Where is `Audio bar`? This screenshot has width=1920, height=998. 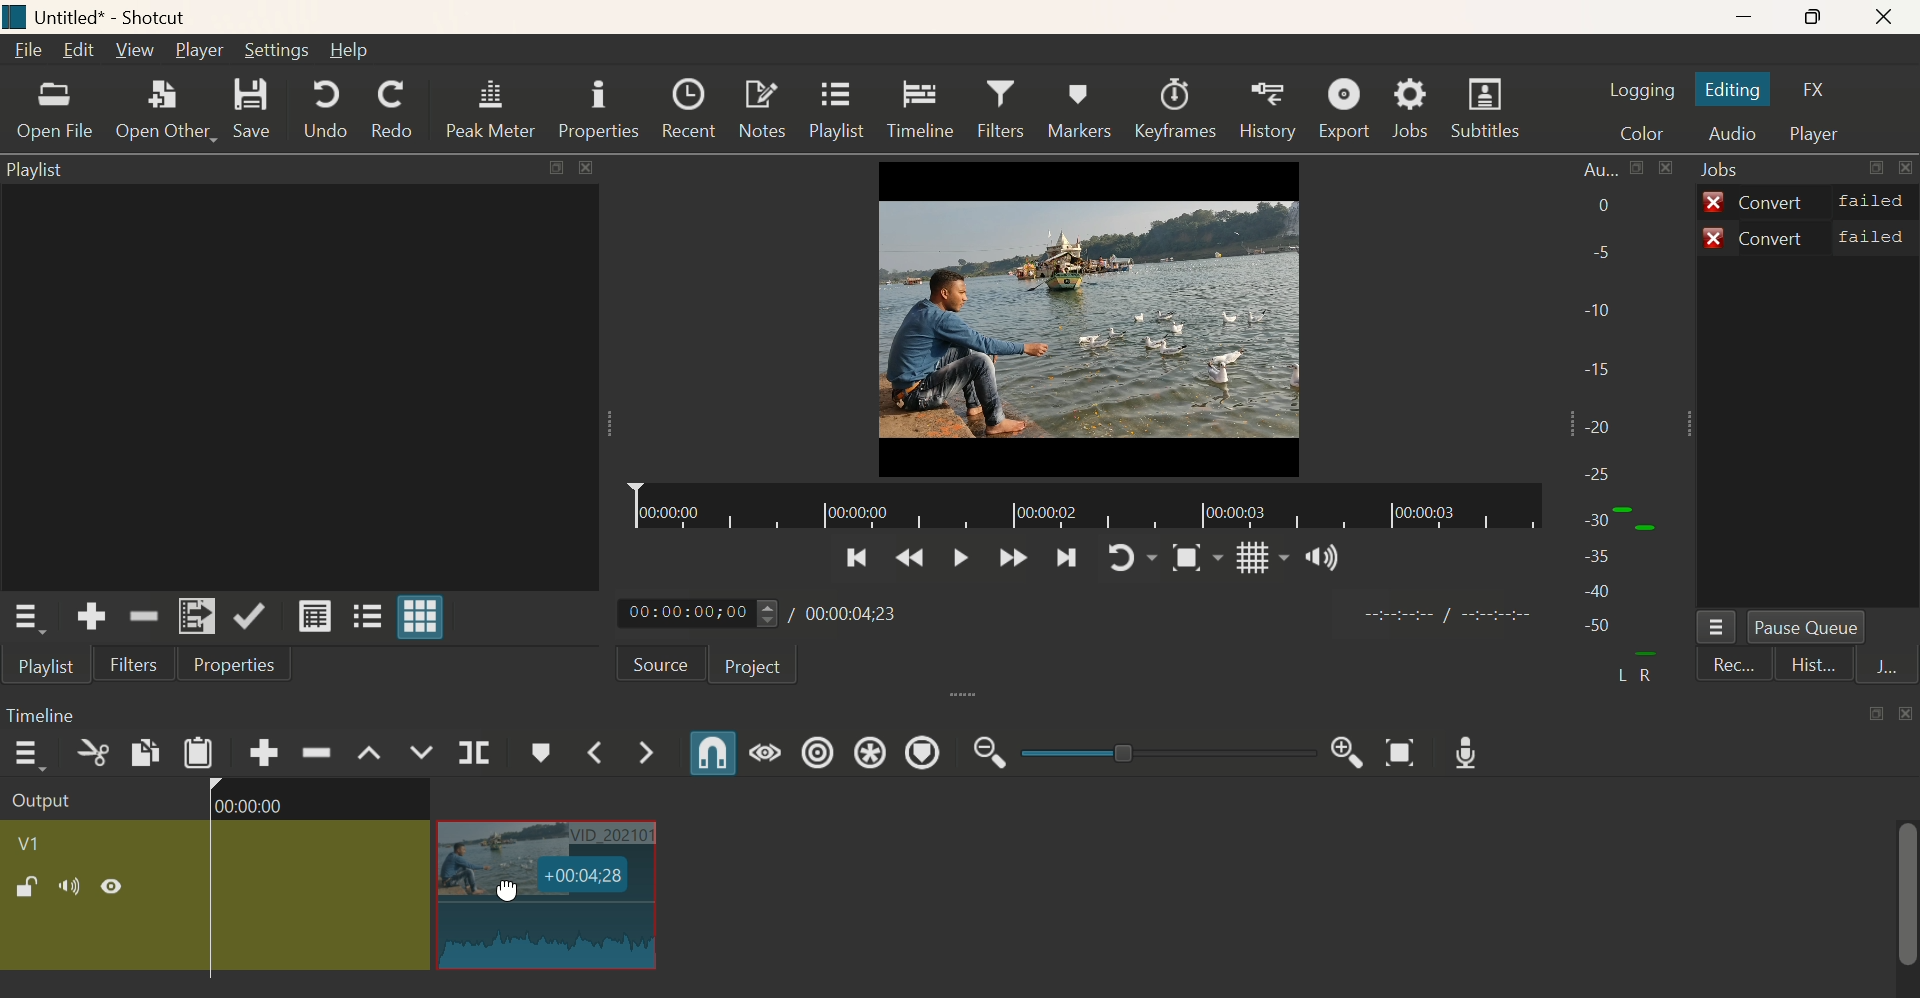 Audio bar is located at coordinates (1621, 425).